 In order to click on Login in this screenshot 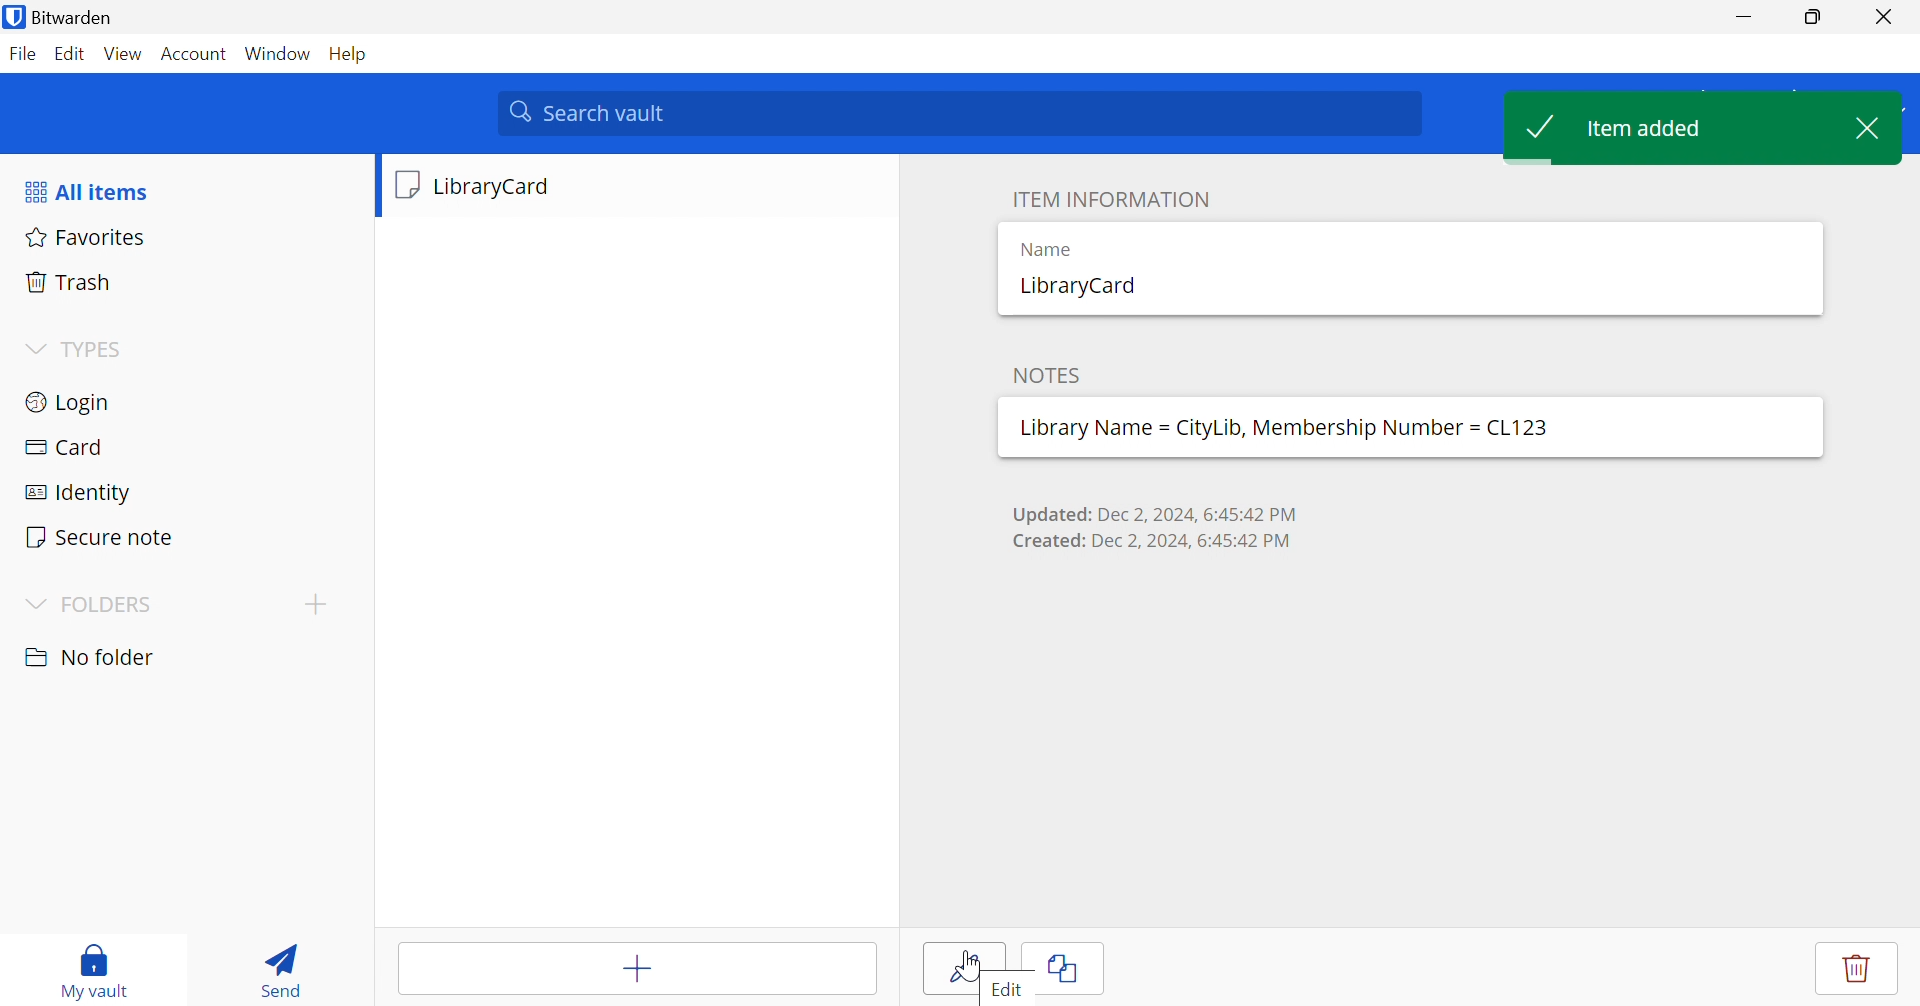, I will do `click(181, 401)`.